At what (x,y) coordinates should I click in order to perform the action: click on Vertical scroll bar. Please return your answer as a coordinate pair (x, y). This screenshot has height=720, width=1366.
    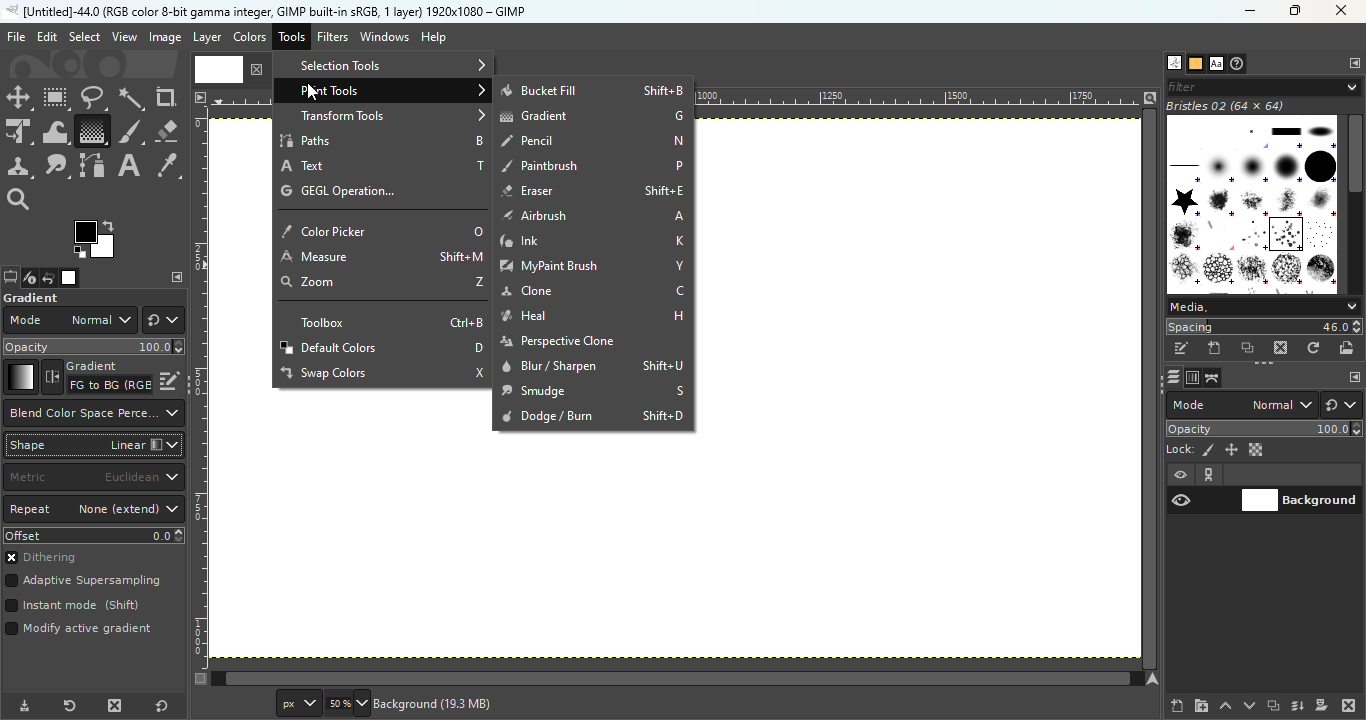
    Looking at the image, I should click on (667, 679).